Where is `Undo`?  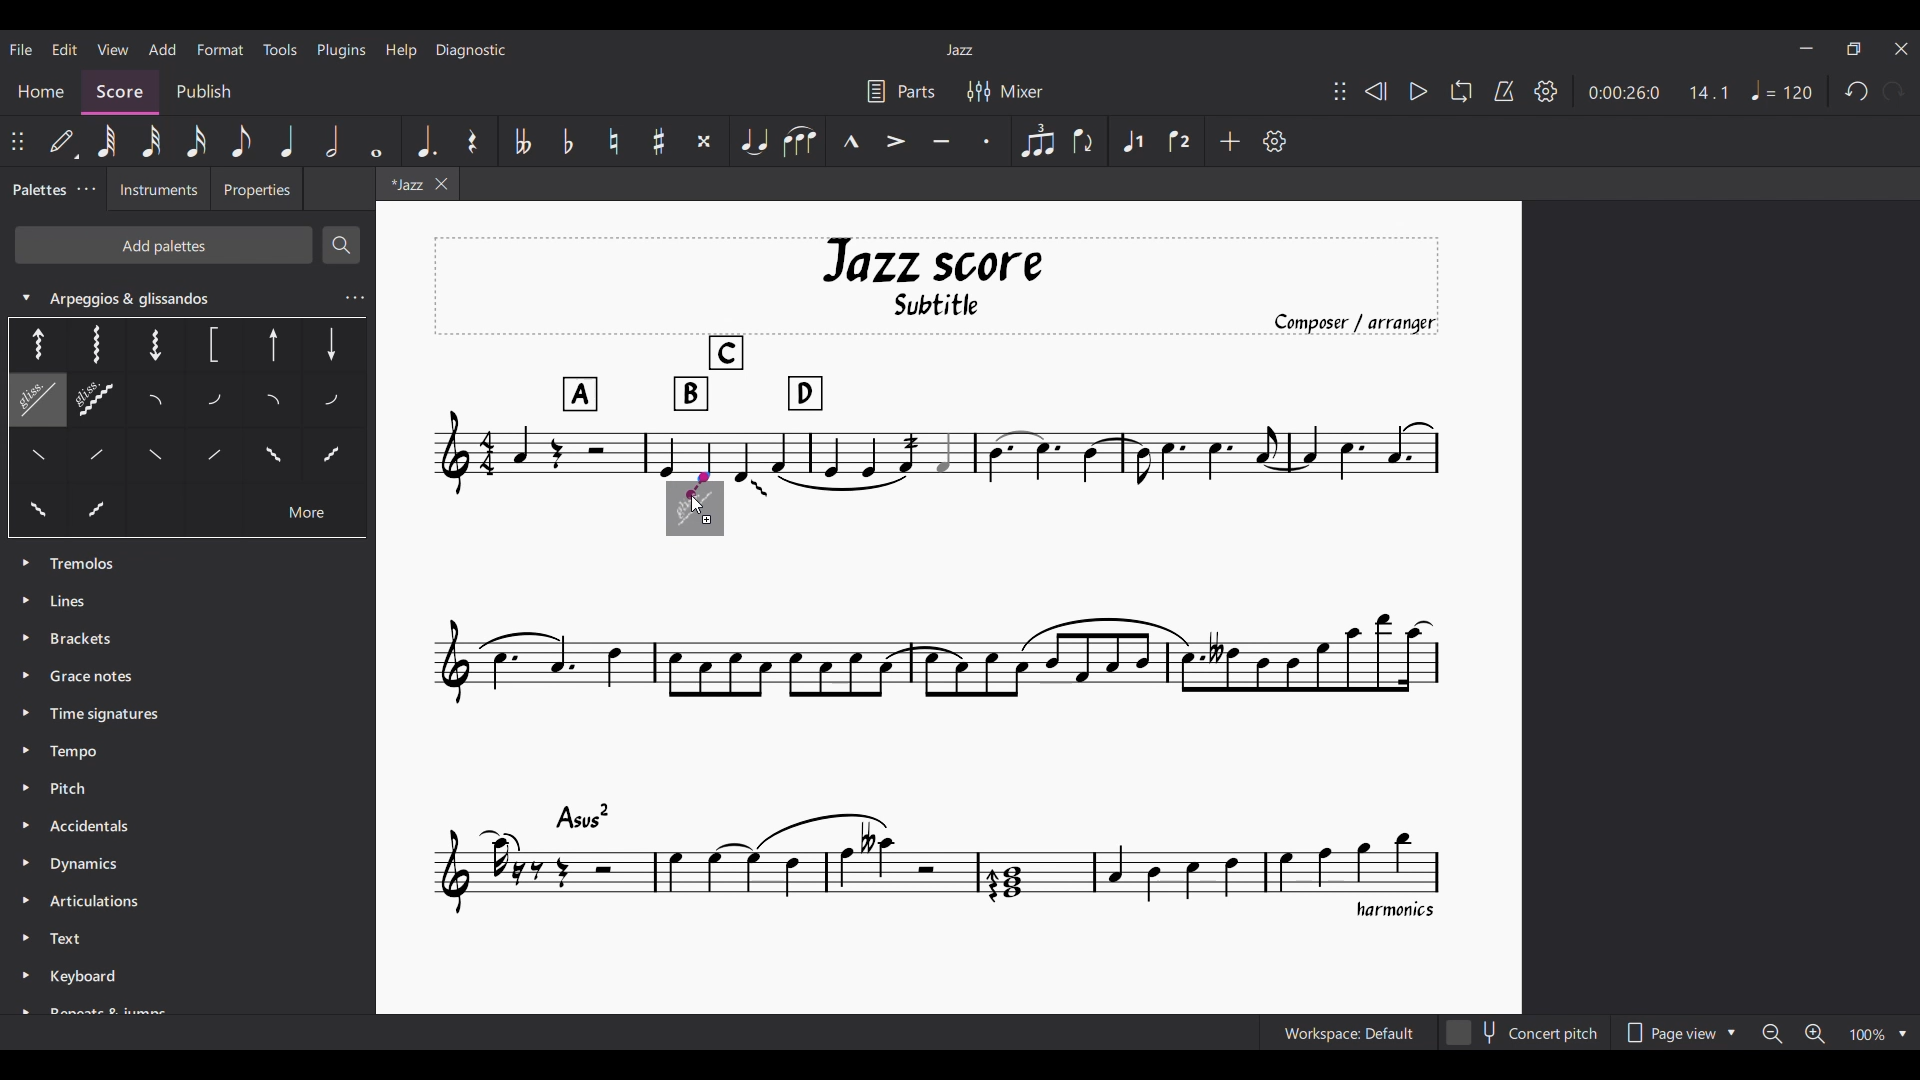
Undo is located at coordinates (1857, 91).